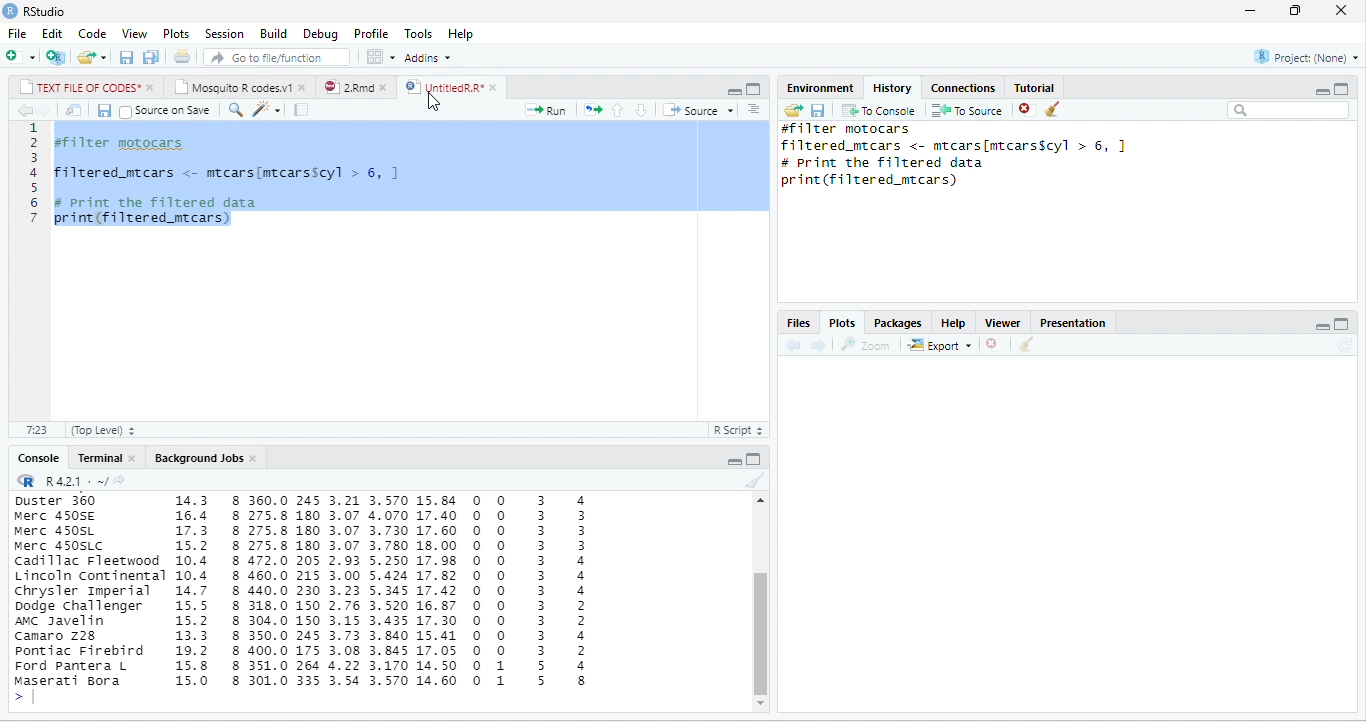 This screenshot has width=1366, height=722. Describe the element at coordinates (254, 459) in the screenshot. I see `close` at that location.